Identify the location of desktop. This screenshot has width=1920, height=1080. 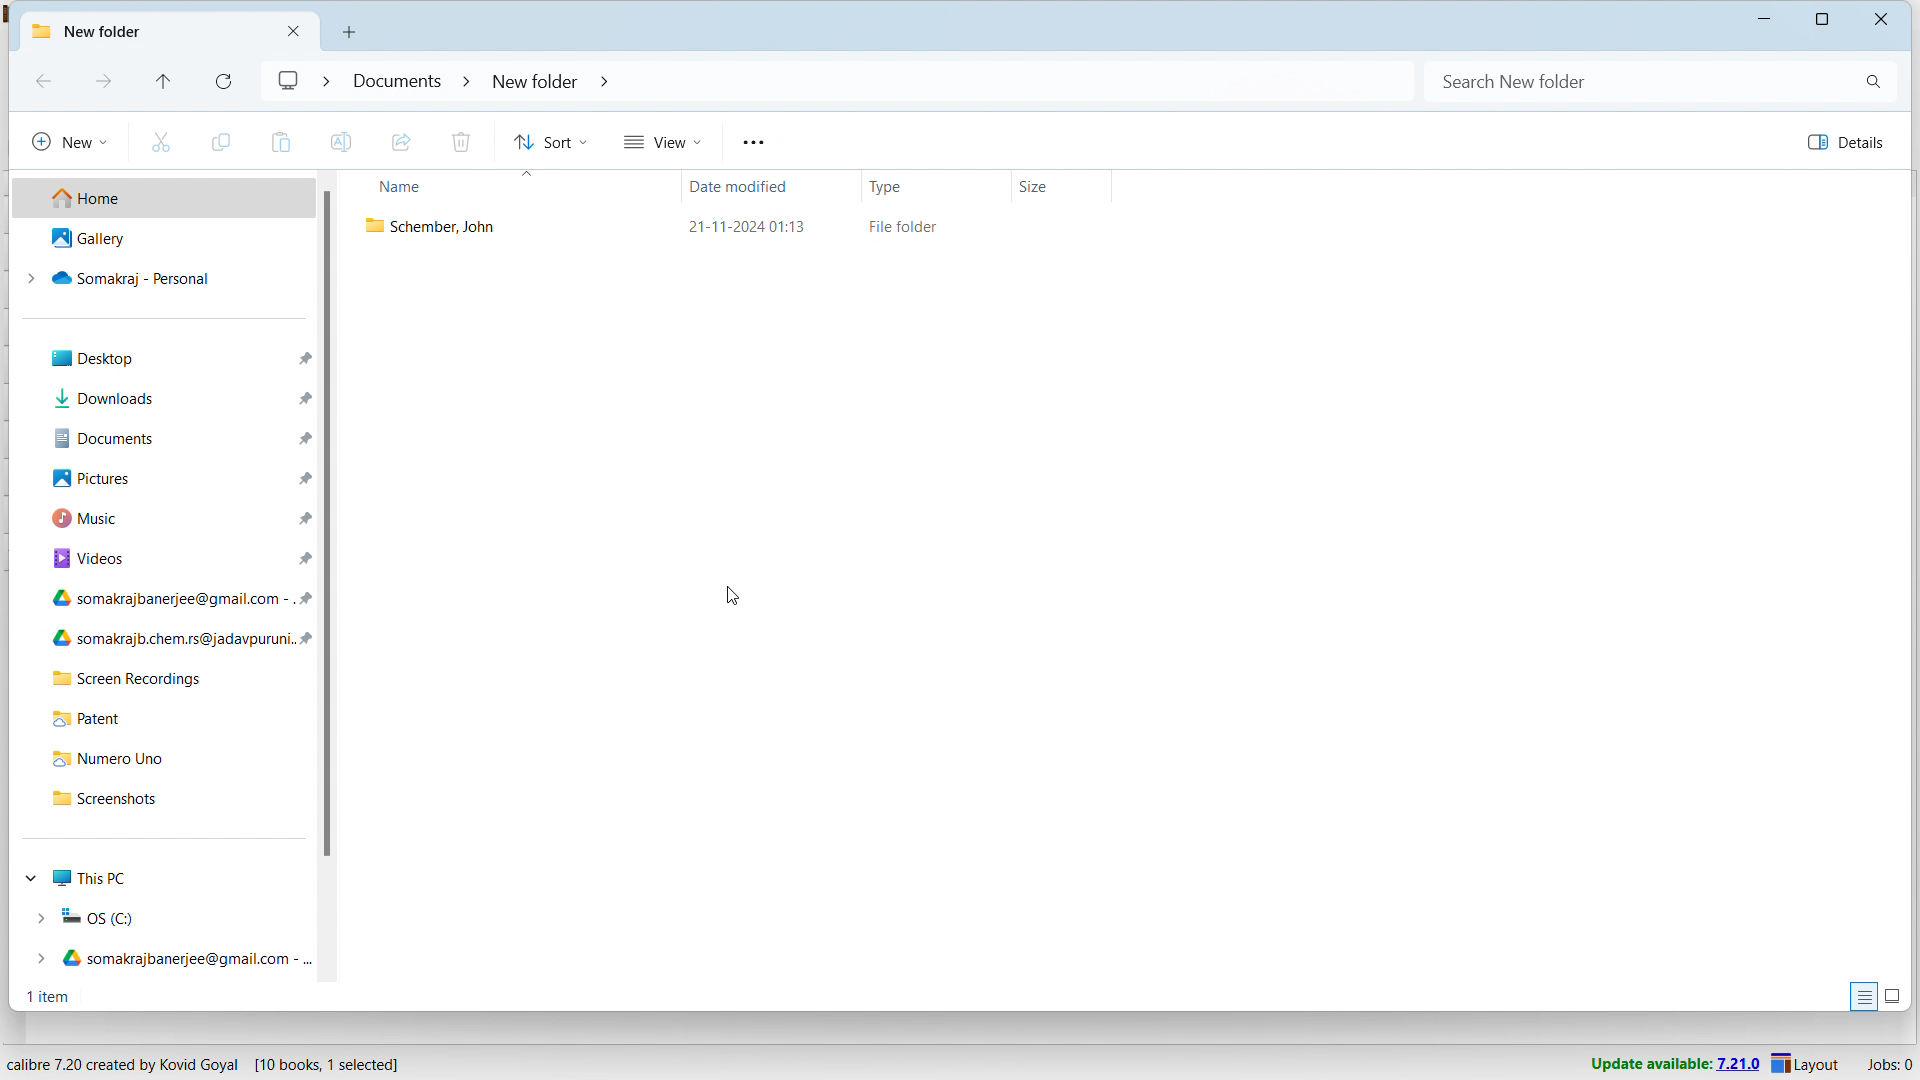
(171, 356).